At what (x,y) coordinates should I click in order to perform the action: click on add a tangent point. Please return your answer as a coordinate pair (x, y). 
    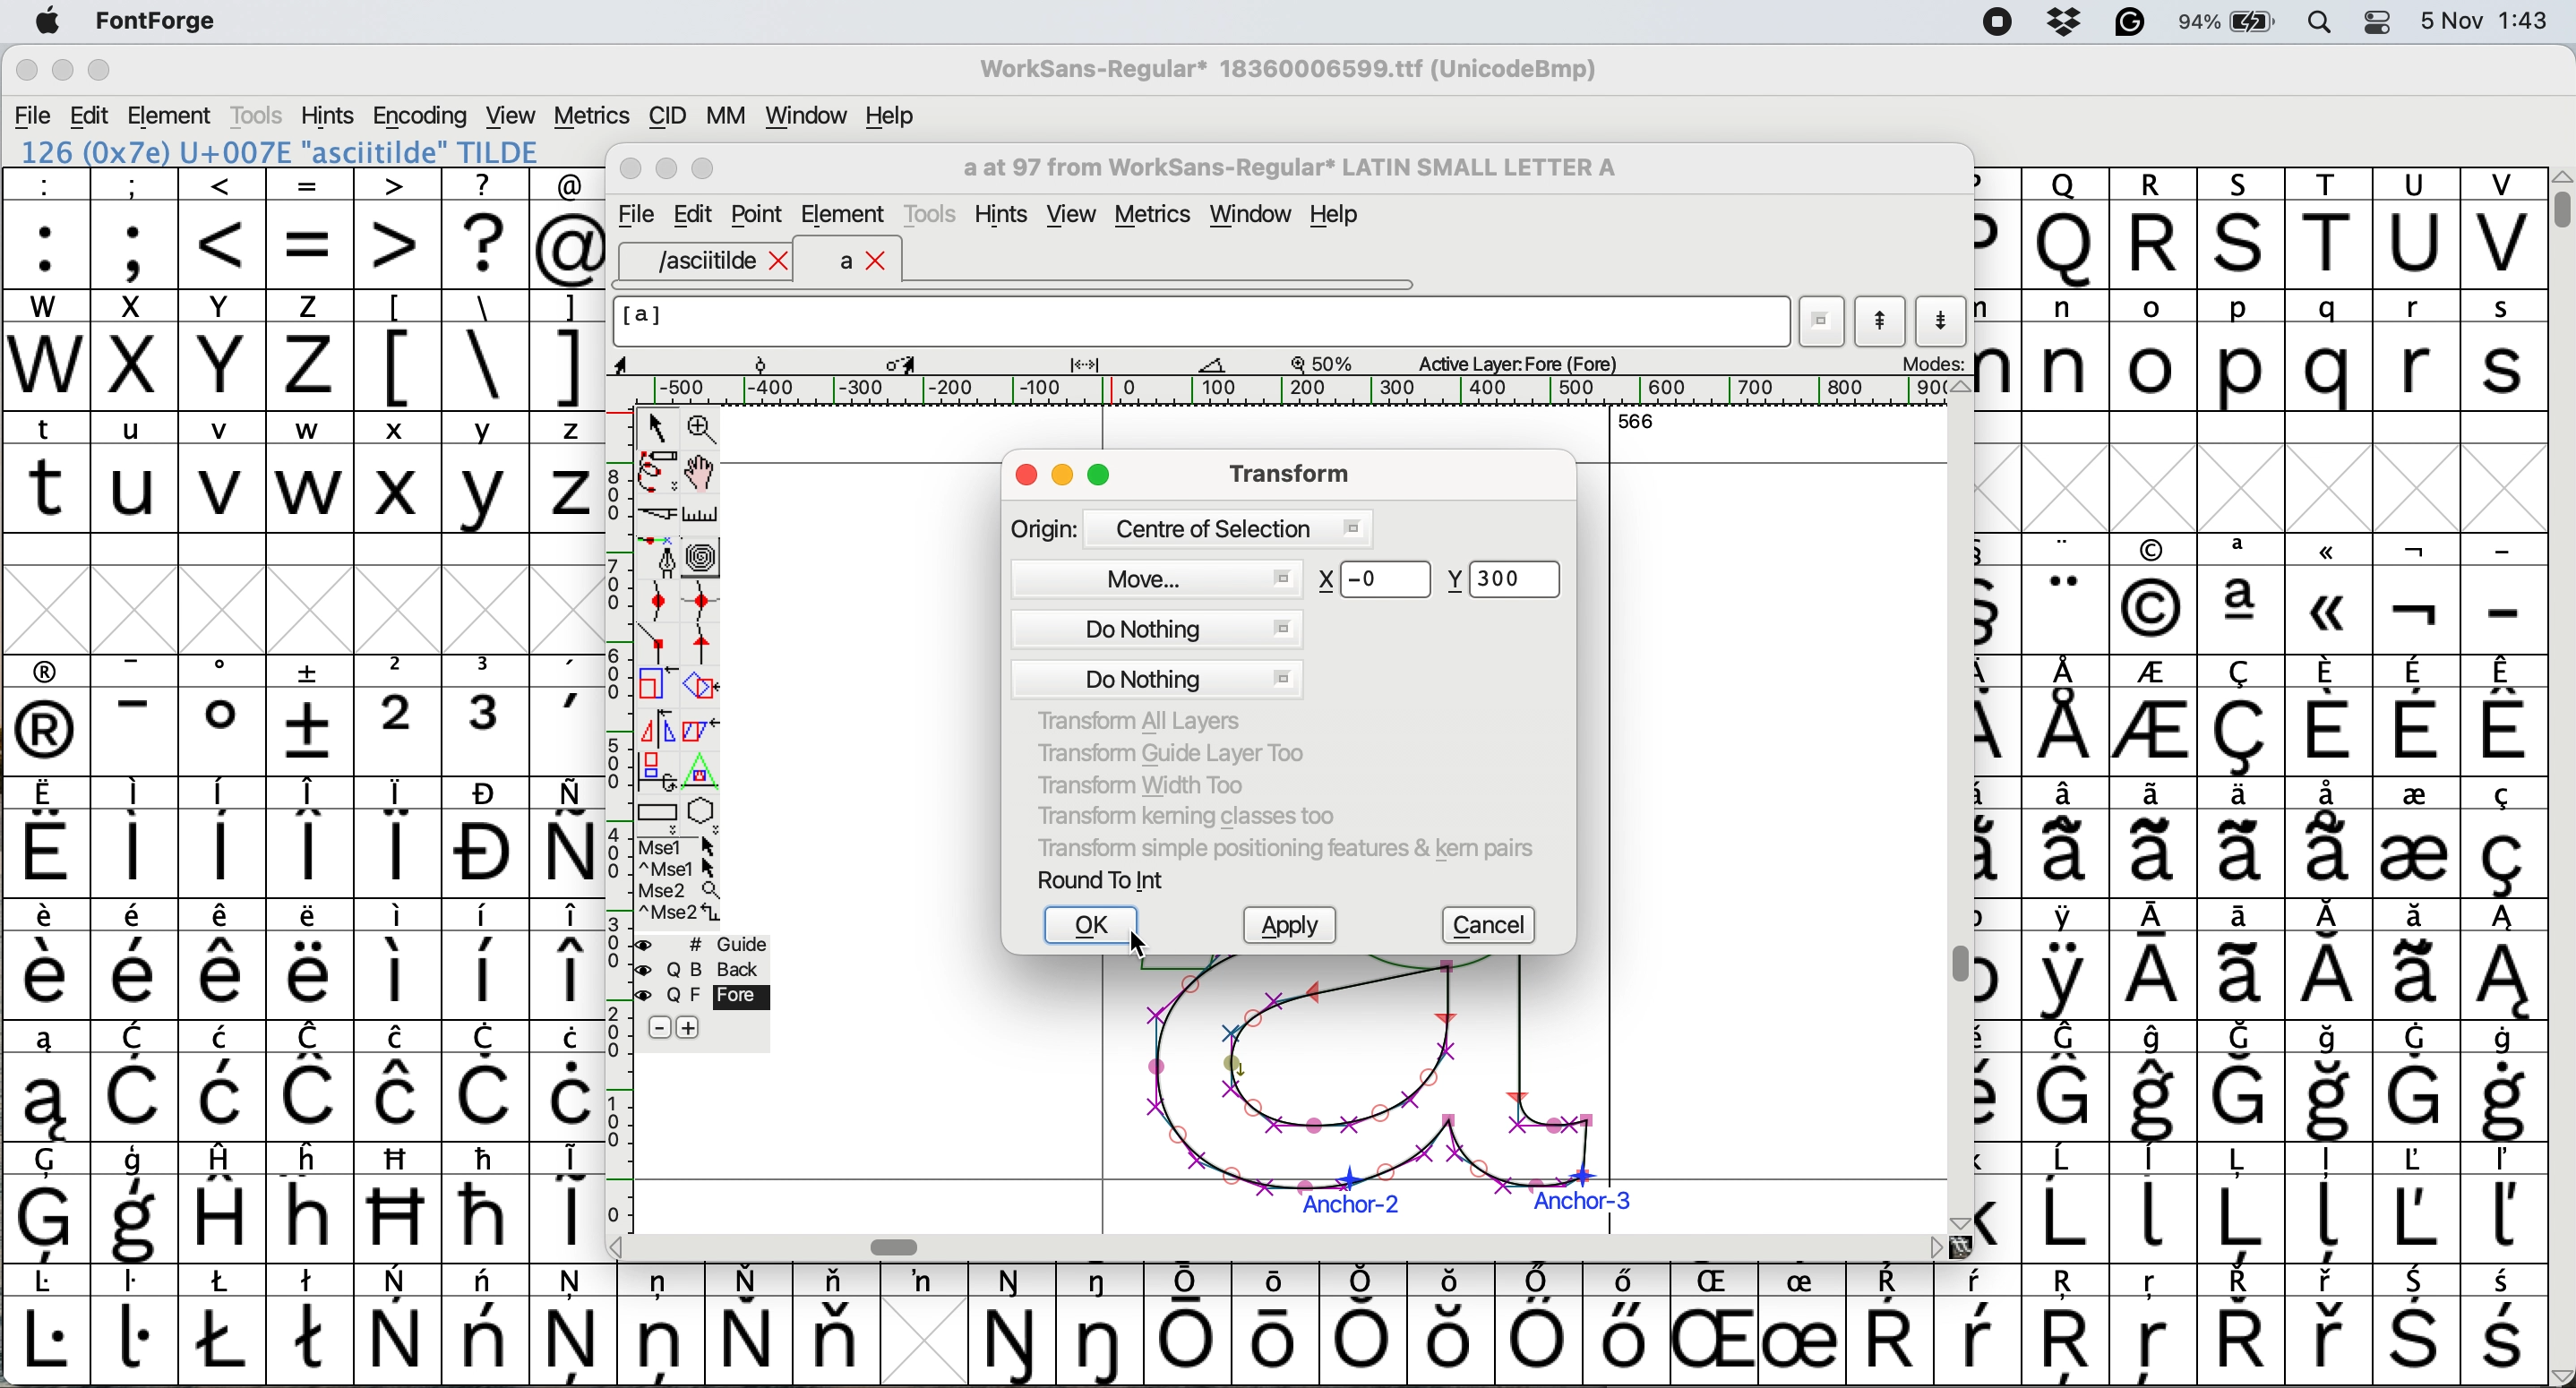
    Looking at the image, I should click on (706, 643).